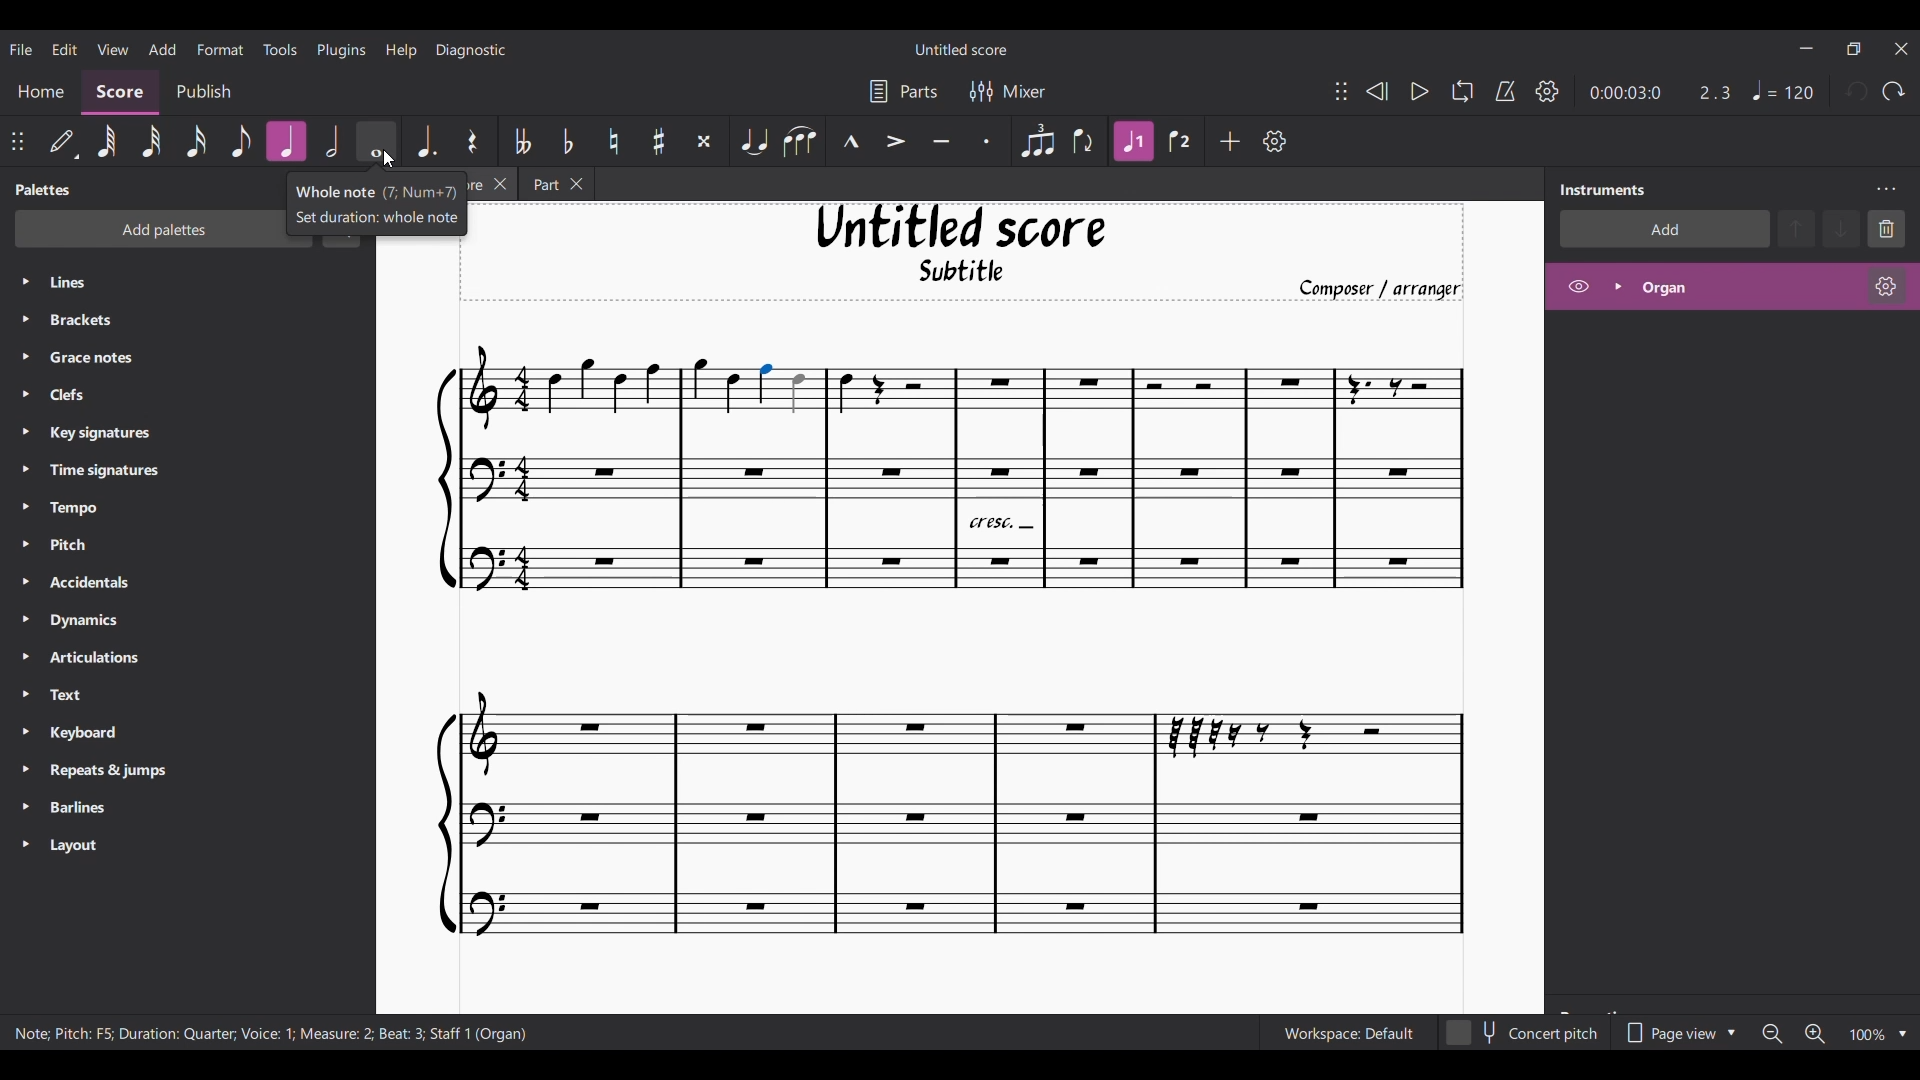 The image size is (1920, 1080). I want to click on Undo, so click(1857, 91).